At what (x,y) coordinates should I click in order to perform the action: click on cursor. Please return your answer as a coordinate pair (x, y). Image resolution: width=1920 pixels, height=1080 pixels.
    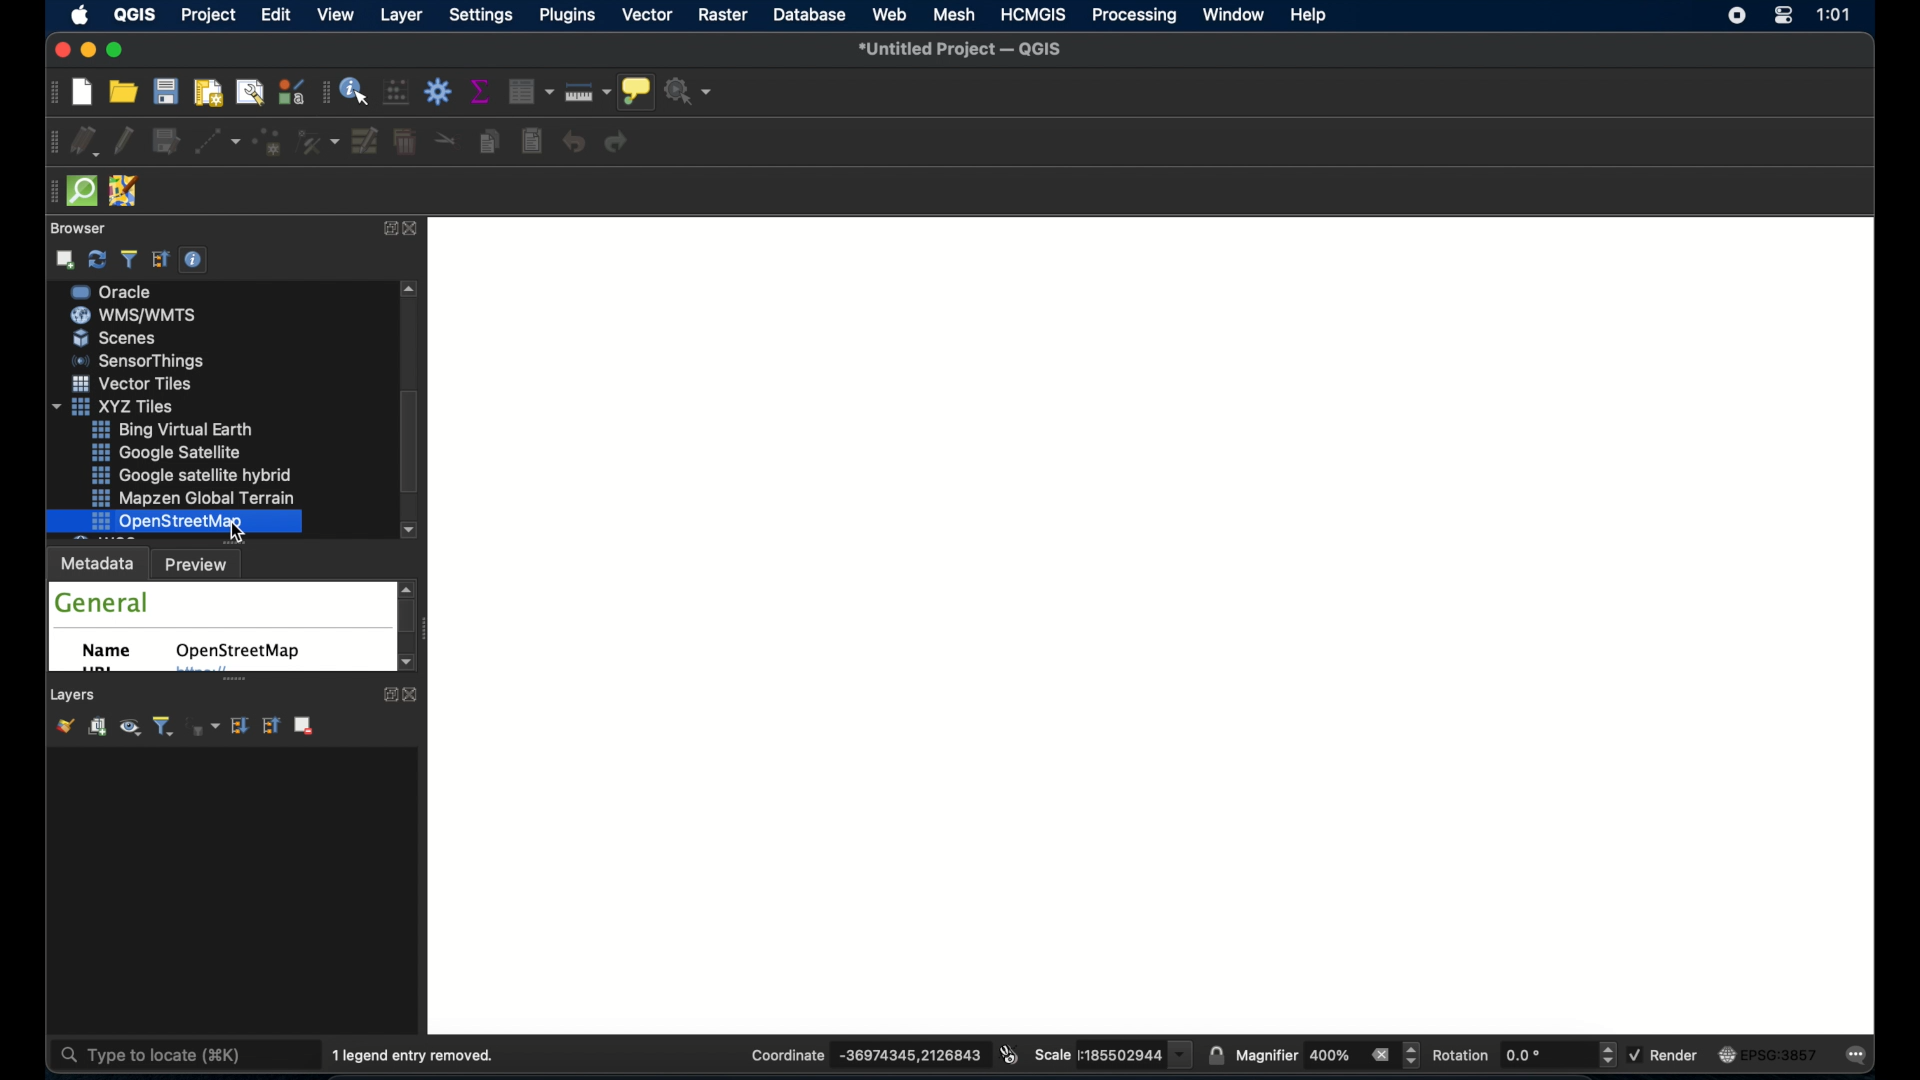
    Looking at the image, I should click on (246, 530).